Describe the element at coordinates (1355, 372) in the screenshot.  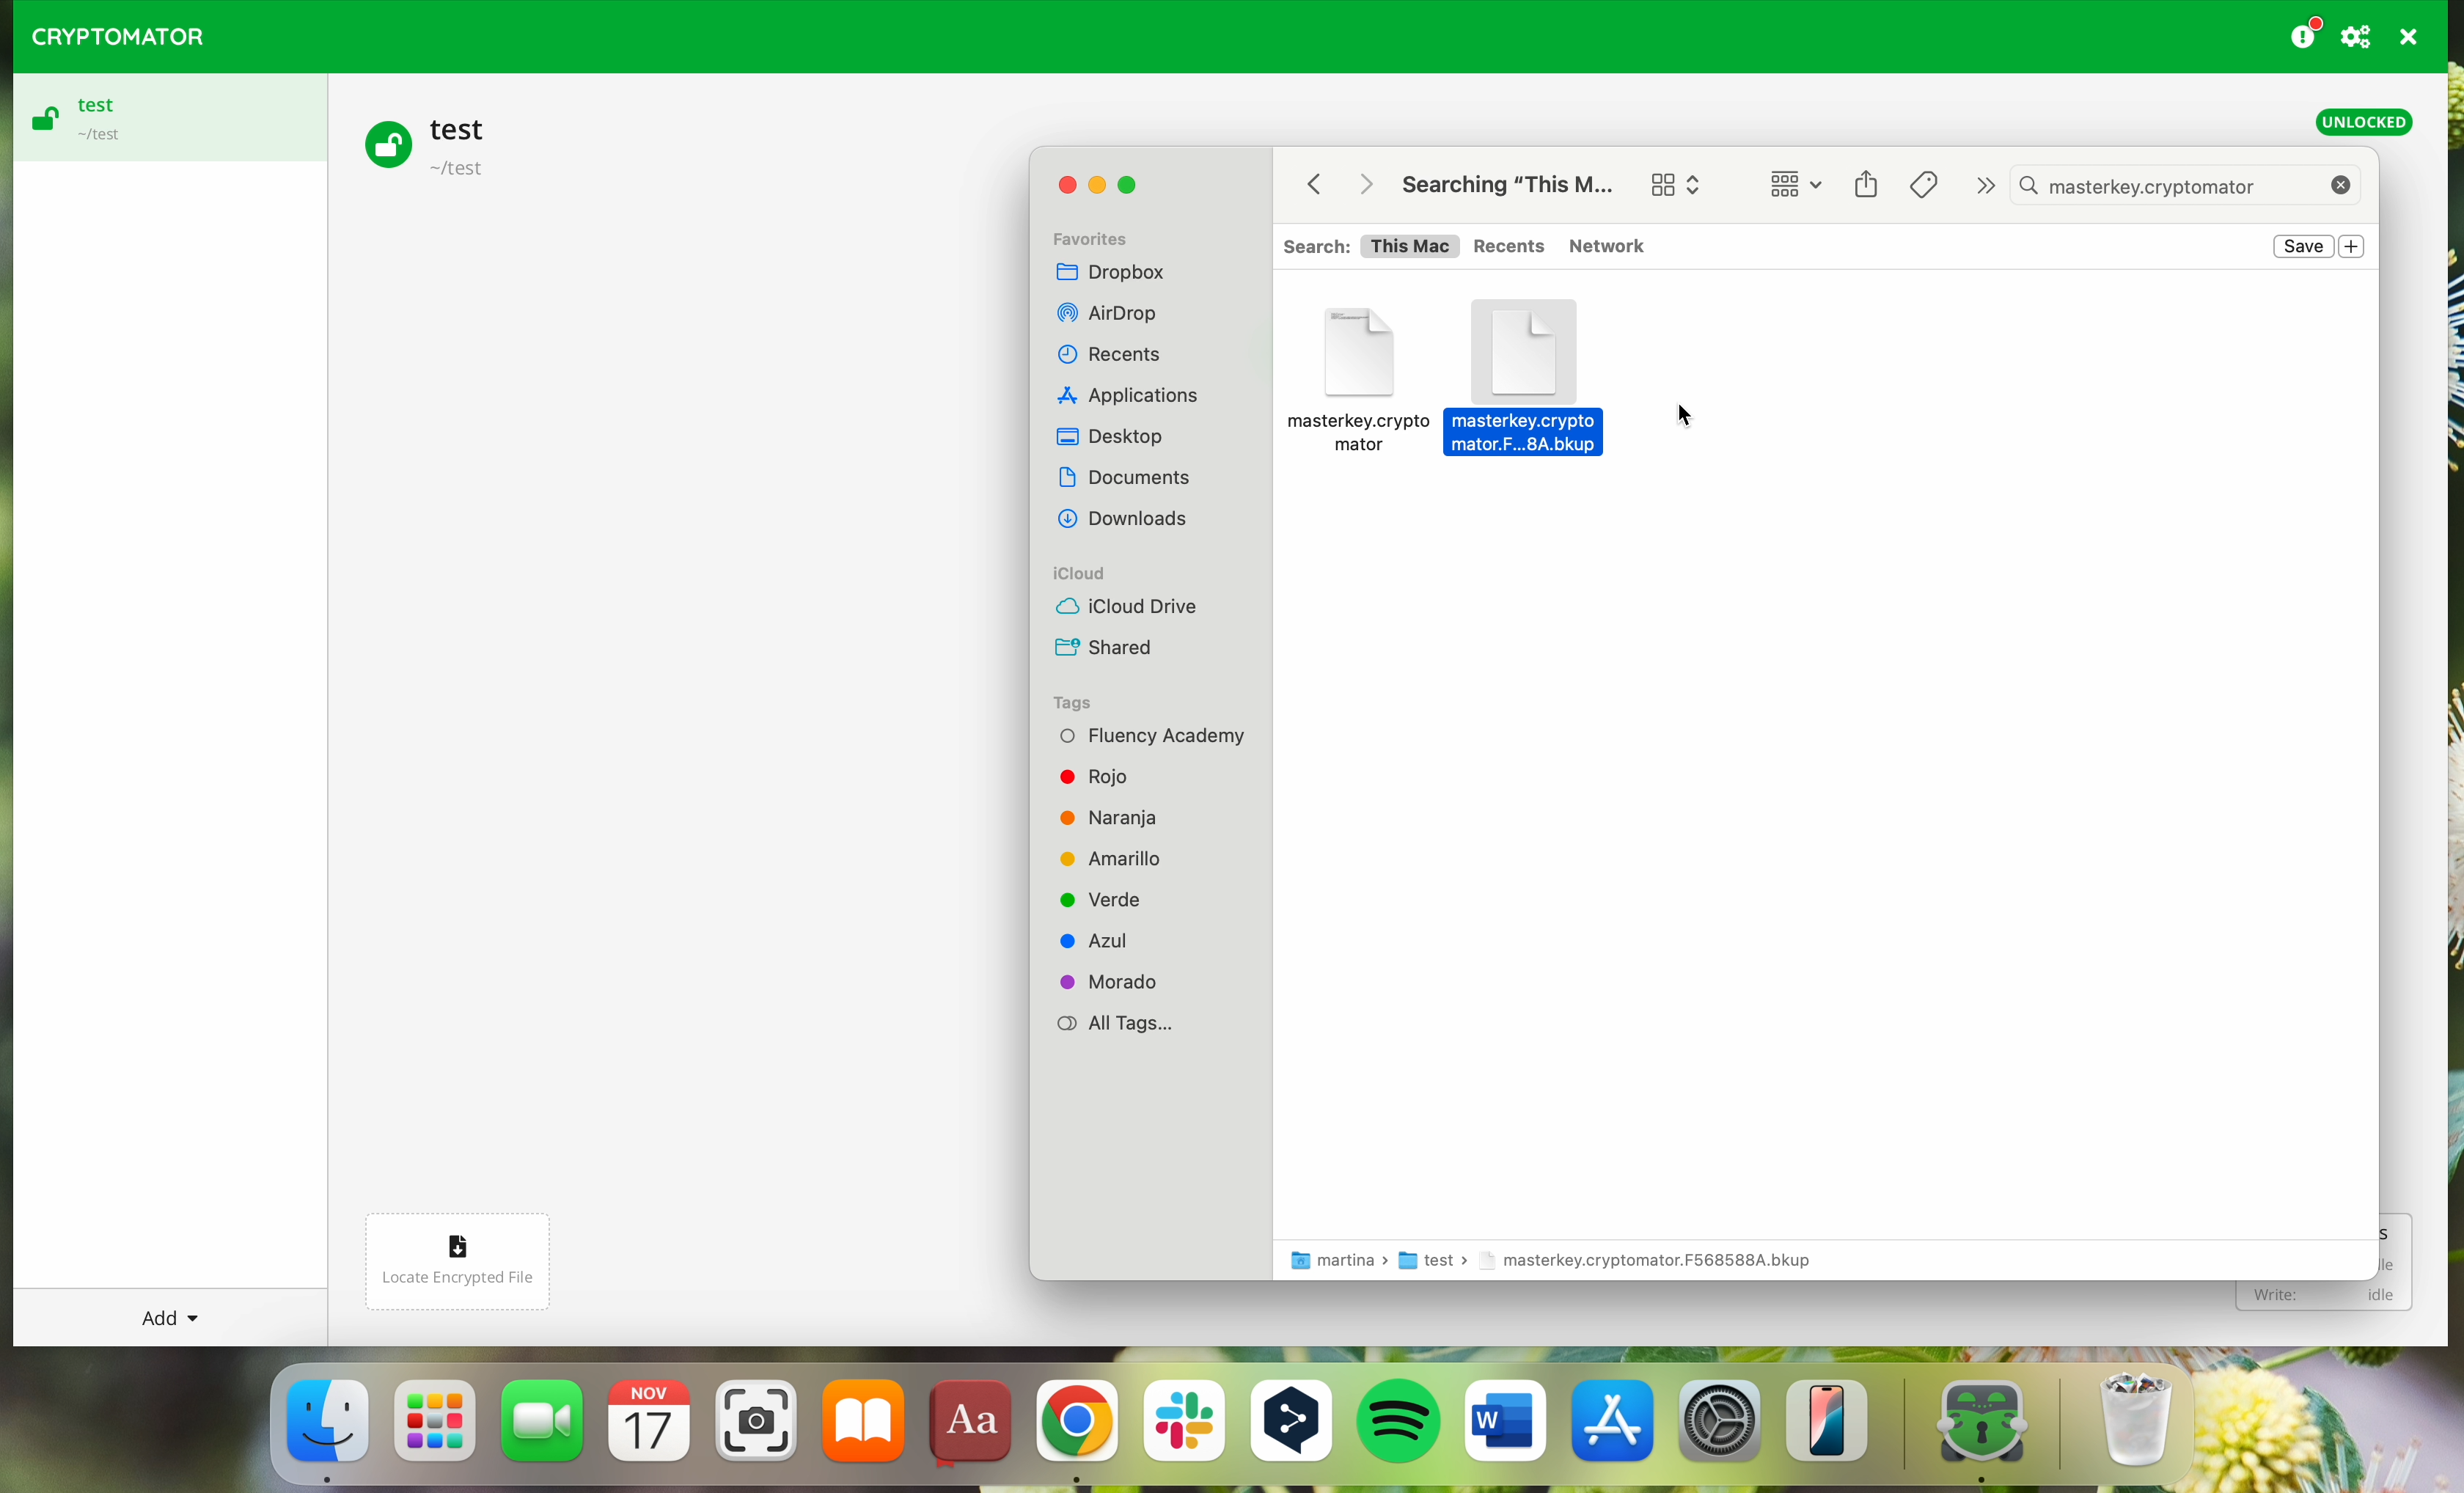
I see `masterkey.cryptomator backup folders` at that location.